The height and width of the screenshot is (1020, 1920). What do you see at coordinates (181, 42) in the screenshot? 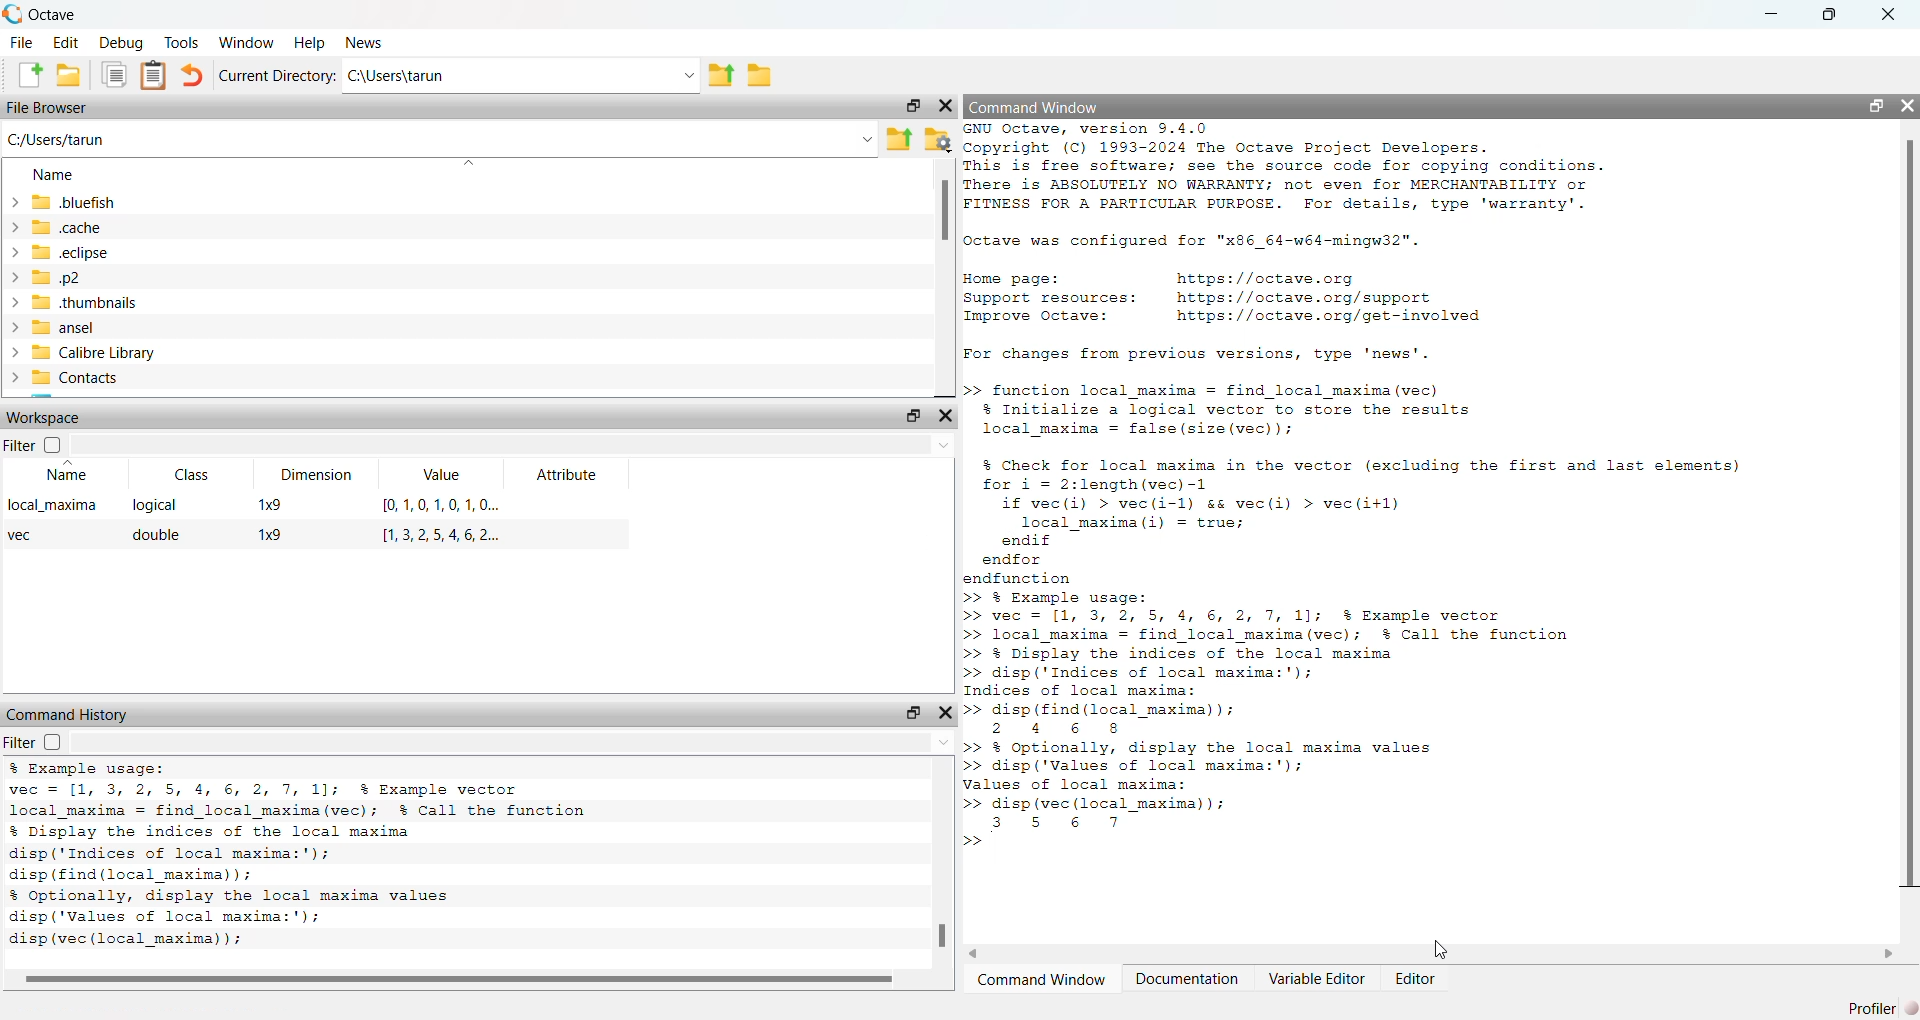
I see `Tools` at bounding box center [181, 42].